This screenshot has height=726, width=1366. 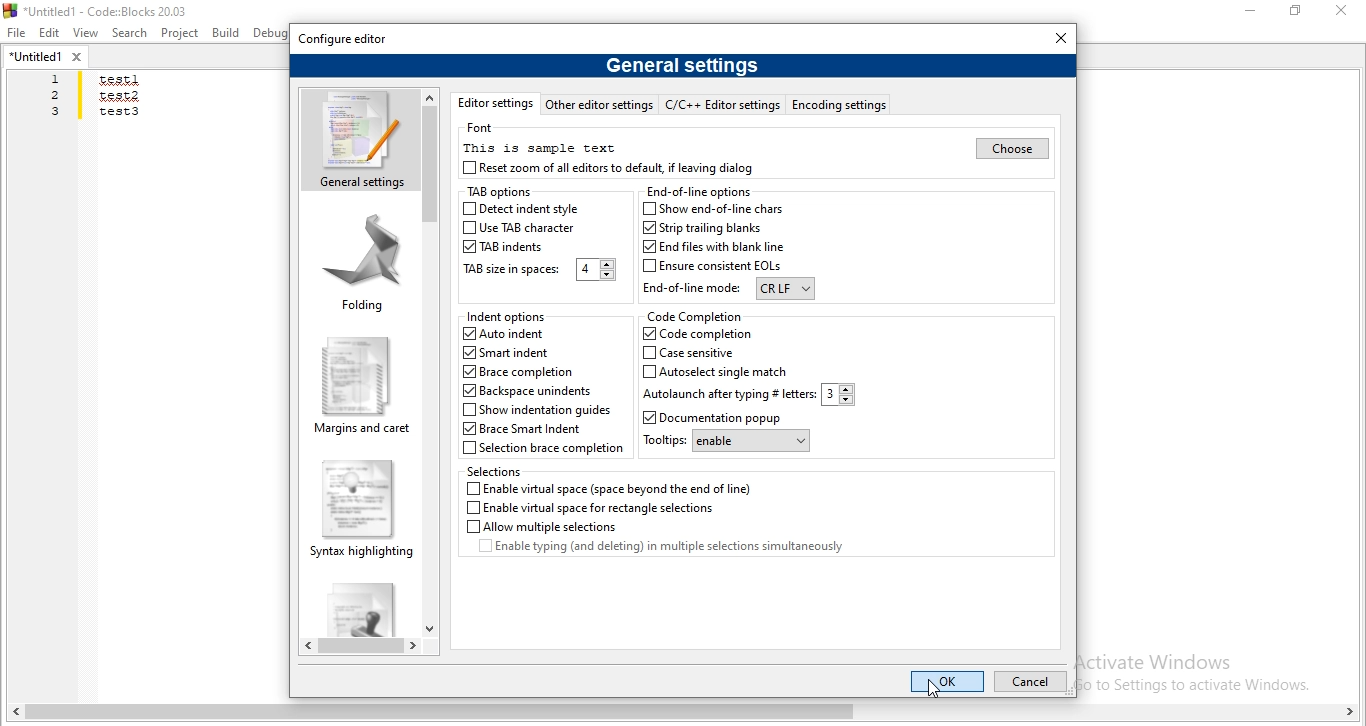 What do you see at coordinates (344, 39) in the screenshot?
I see `configure editor` at bounding box center [344, 39].